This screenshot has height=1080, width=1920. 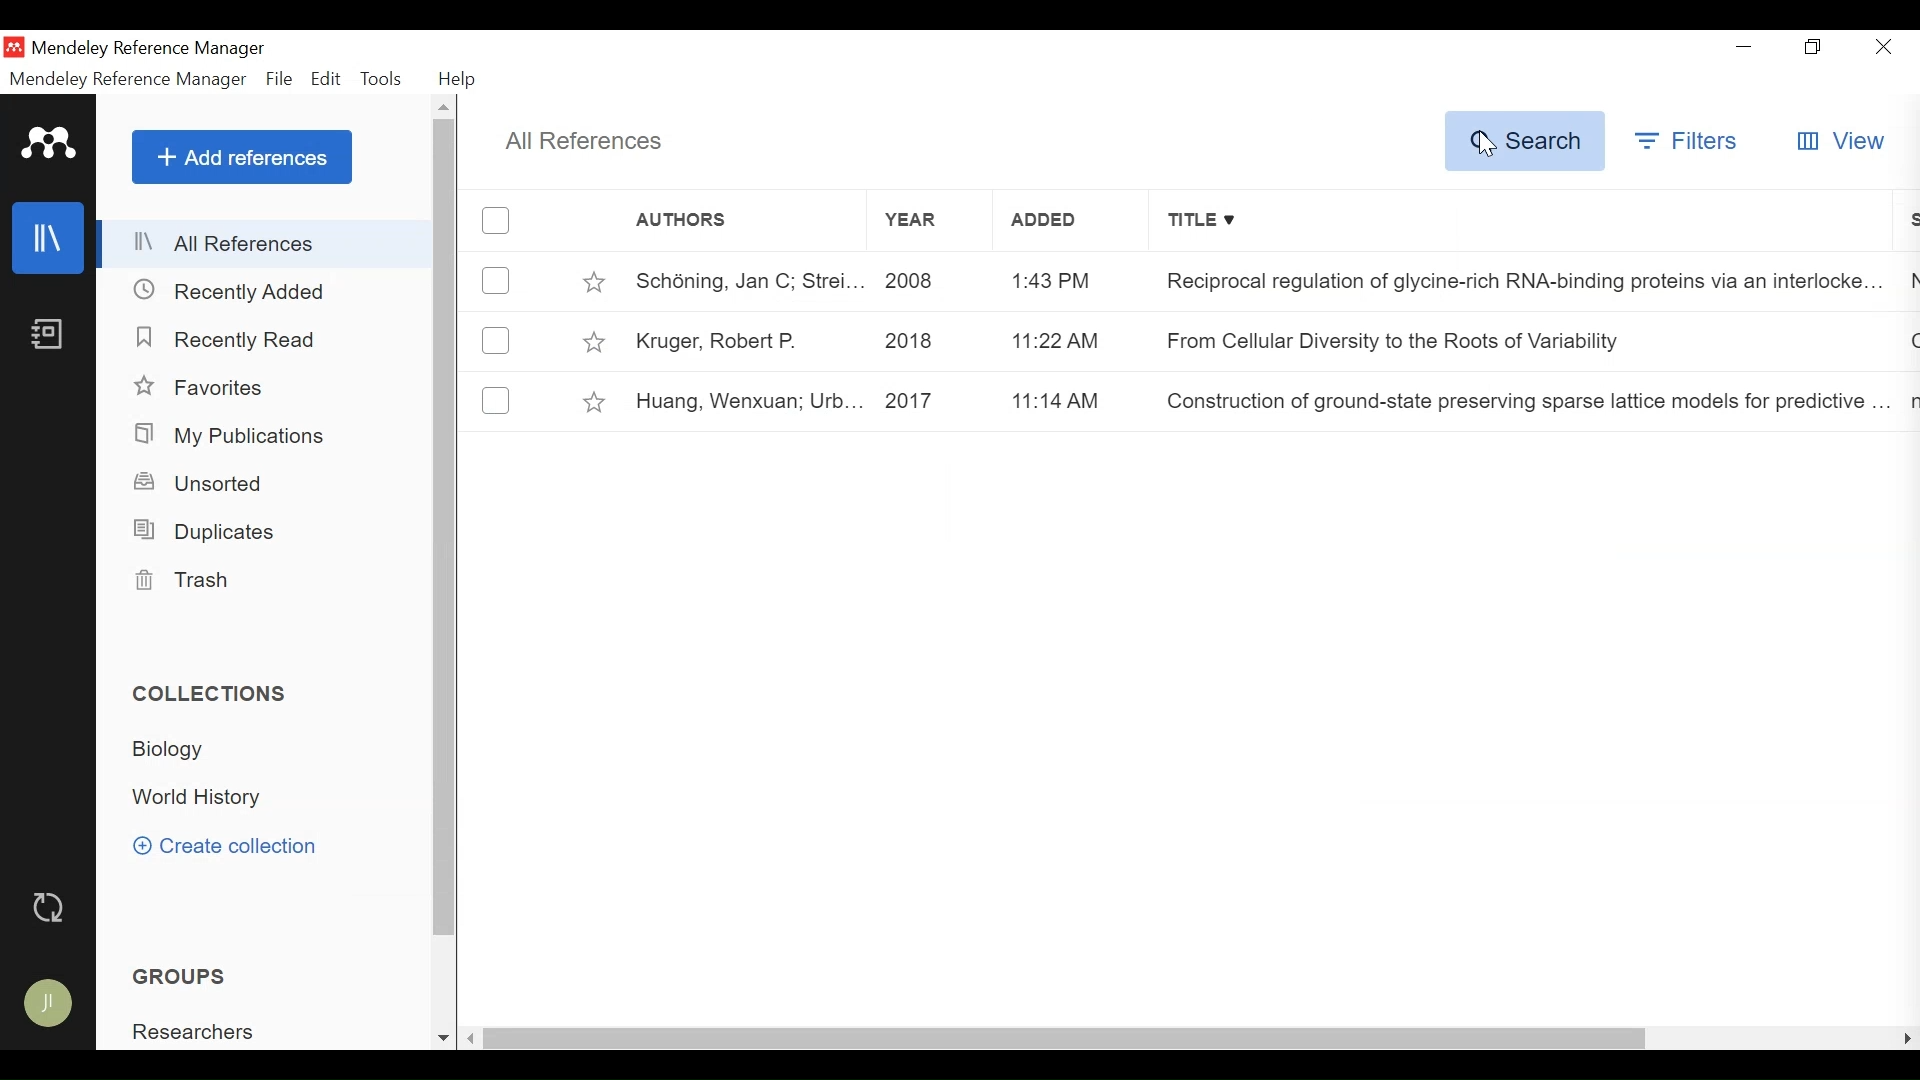 I want to click on Huang, Wenxuan; Urb..., so click(x=743, y=403).